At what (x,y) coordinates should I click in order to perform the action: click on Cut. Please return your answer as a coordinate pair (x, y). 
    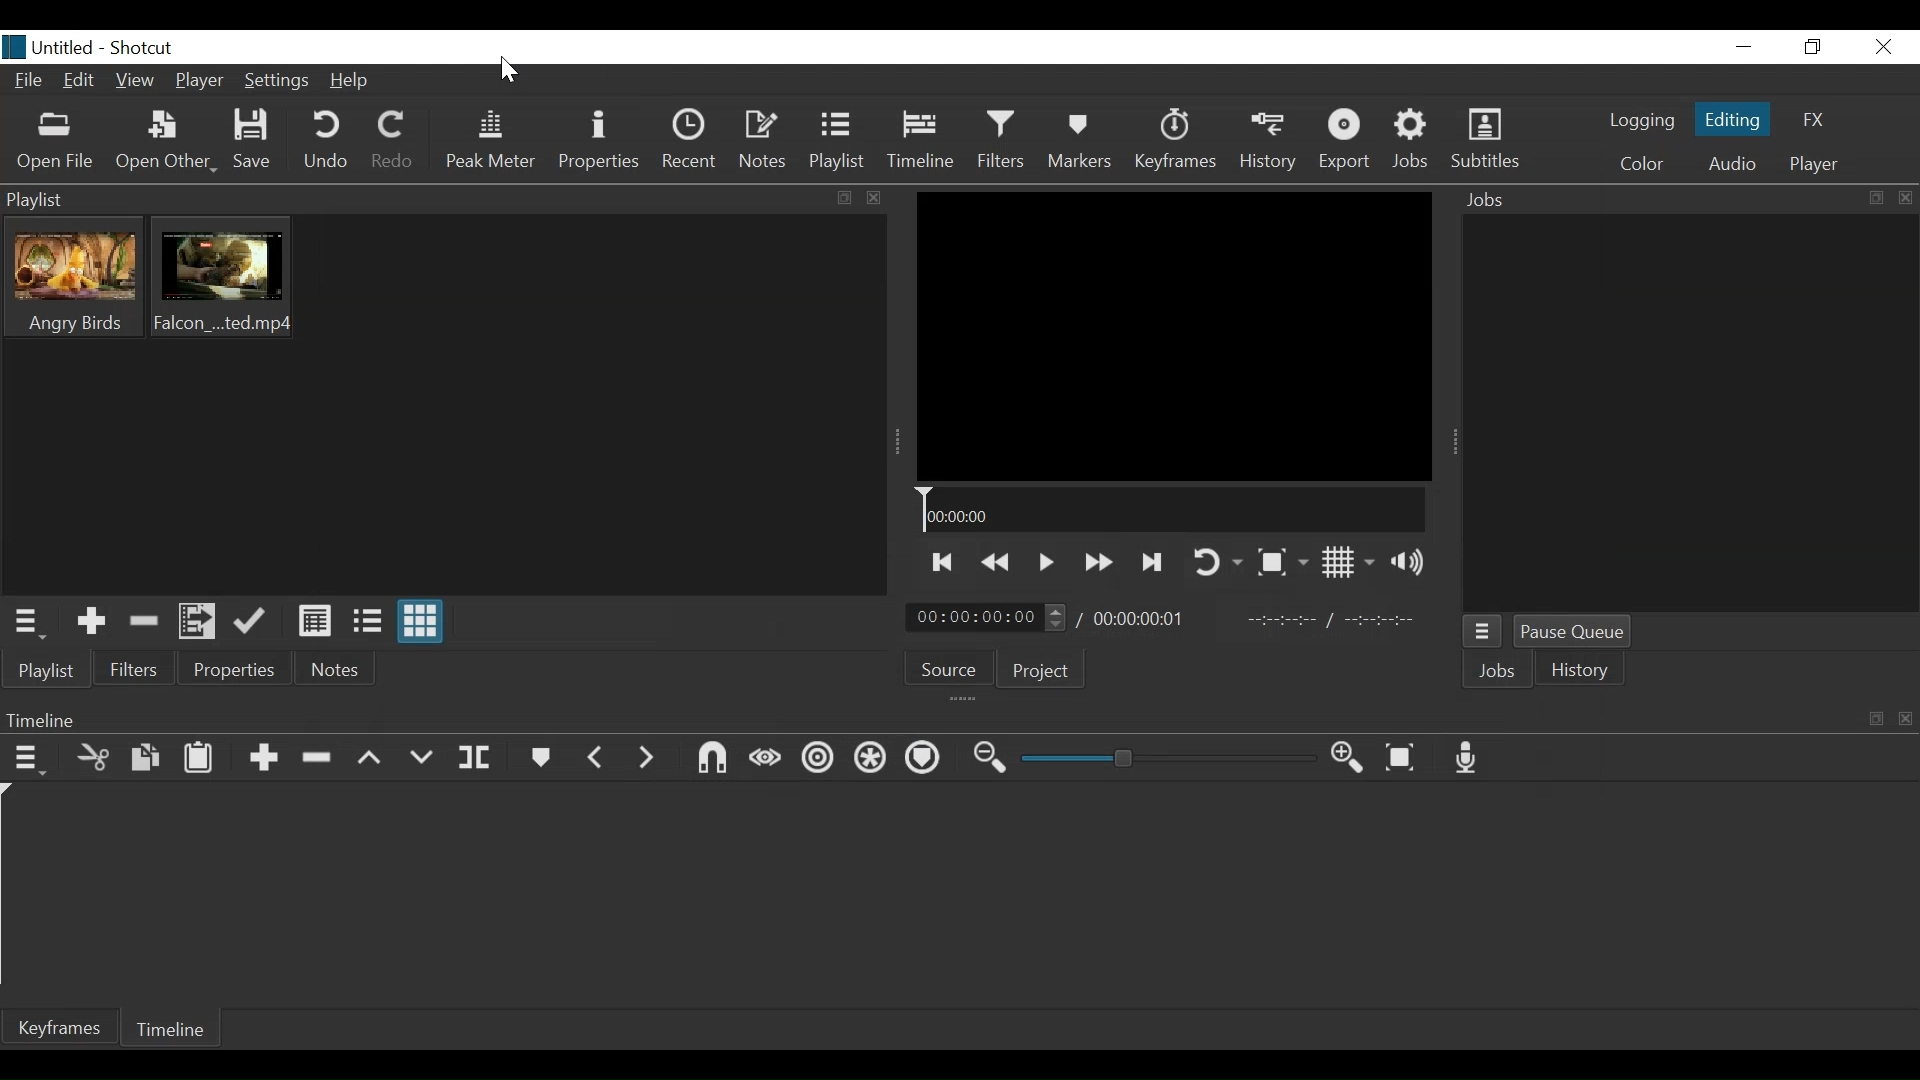
    Looking at the image, I should click on (94, 756).